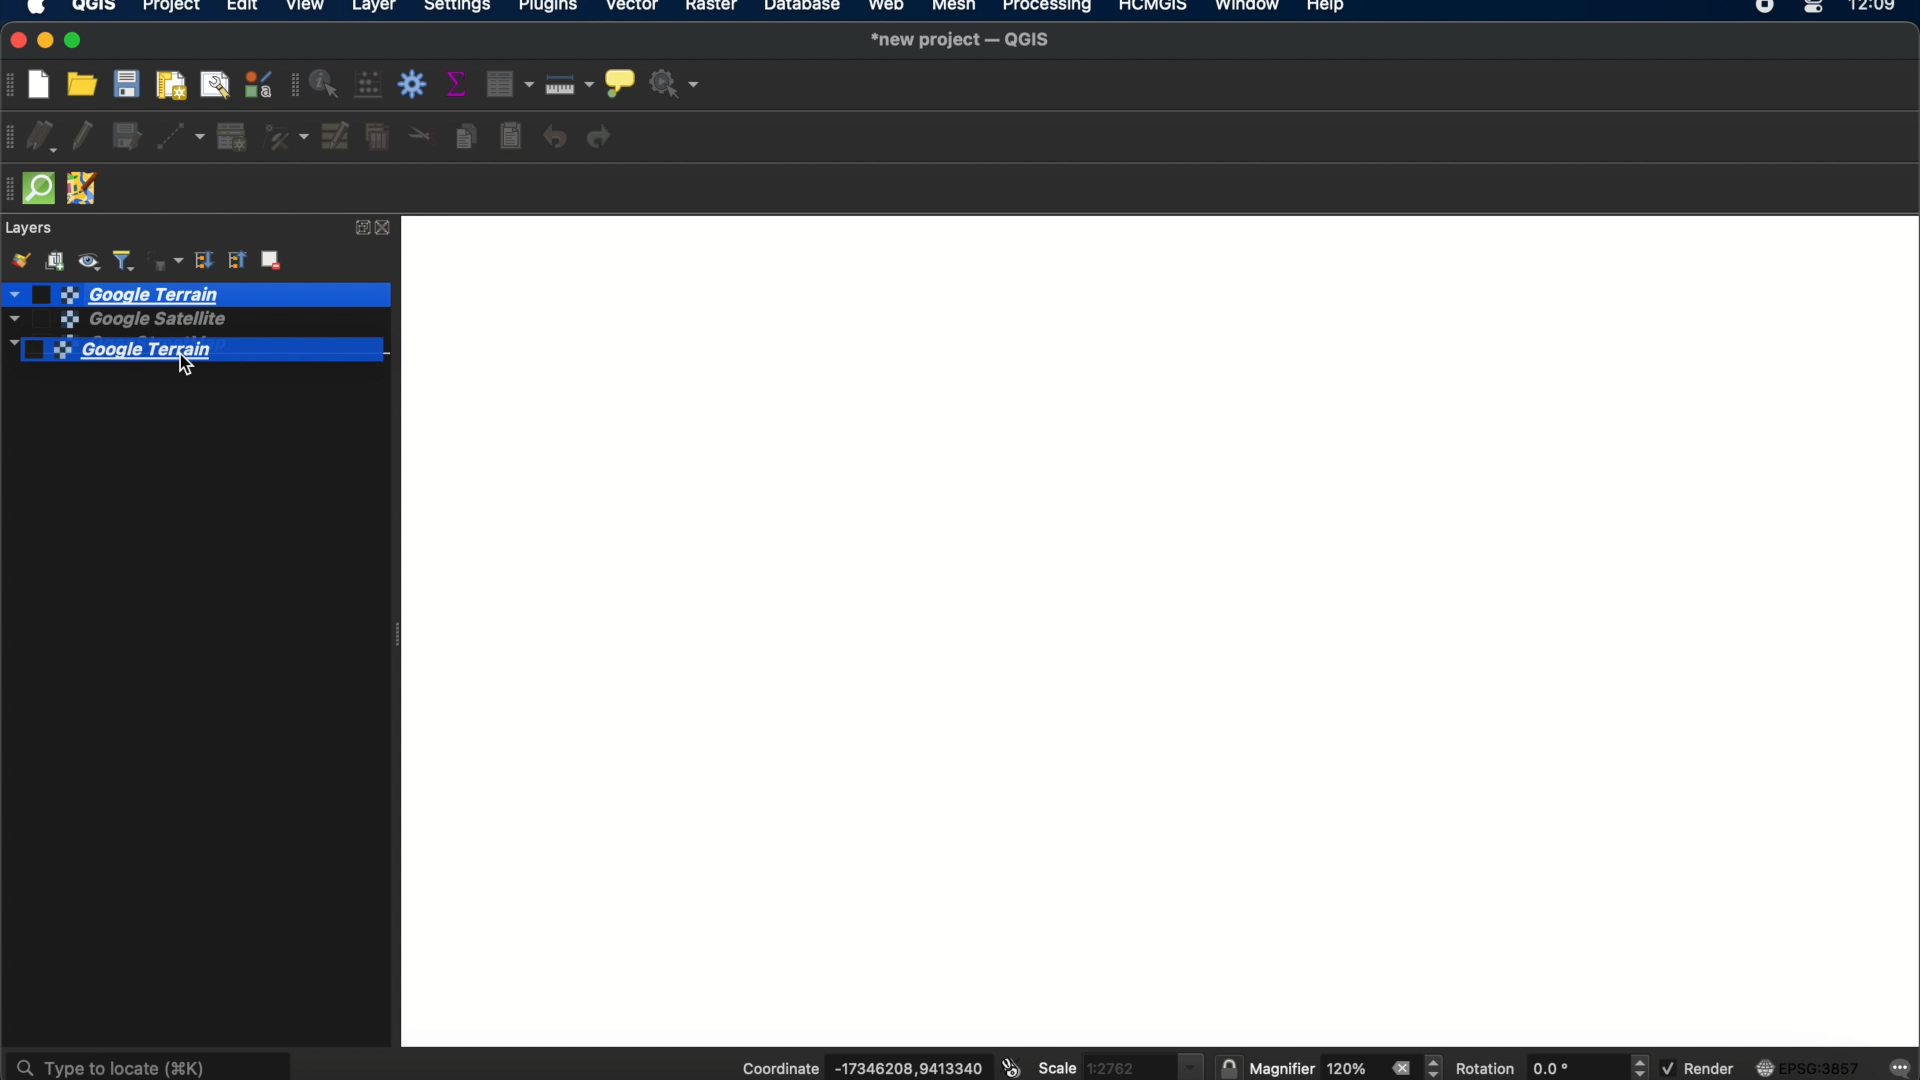 Image resolution: width=1920 pixels, height=1080 pixels. What do you see at coordinates (12, 138) in the screenshot?
I see `digitizing toolbar` at bounding box center [12, 138].